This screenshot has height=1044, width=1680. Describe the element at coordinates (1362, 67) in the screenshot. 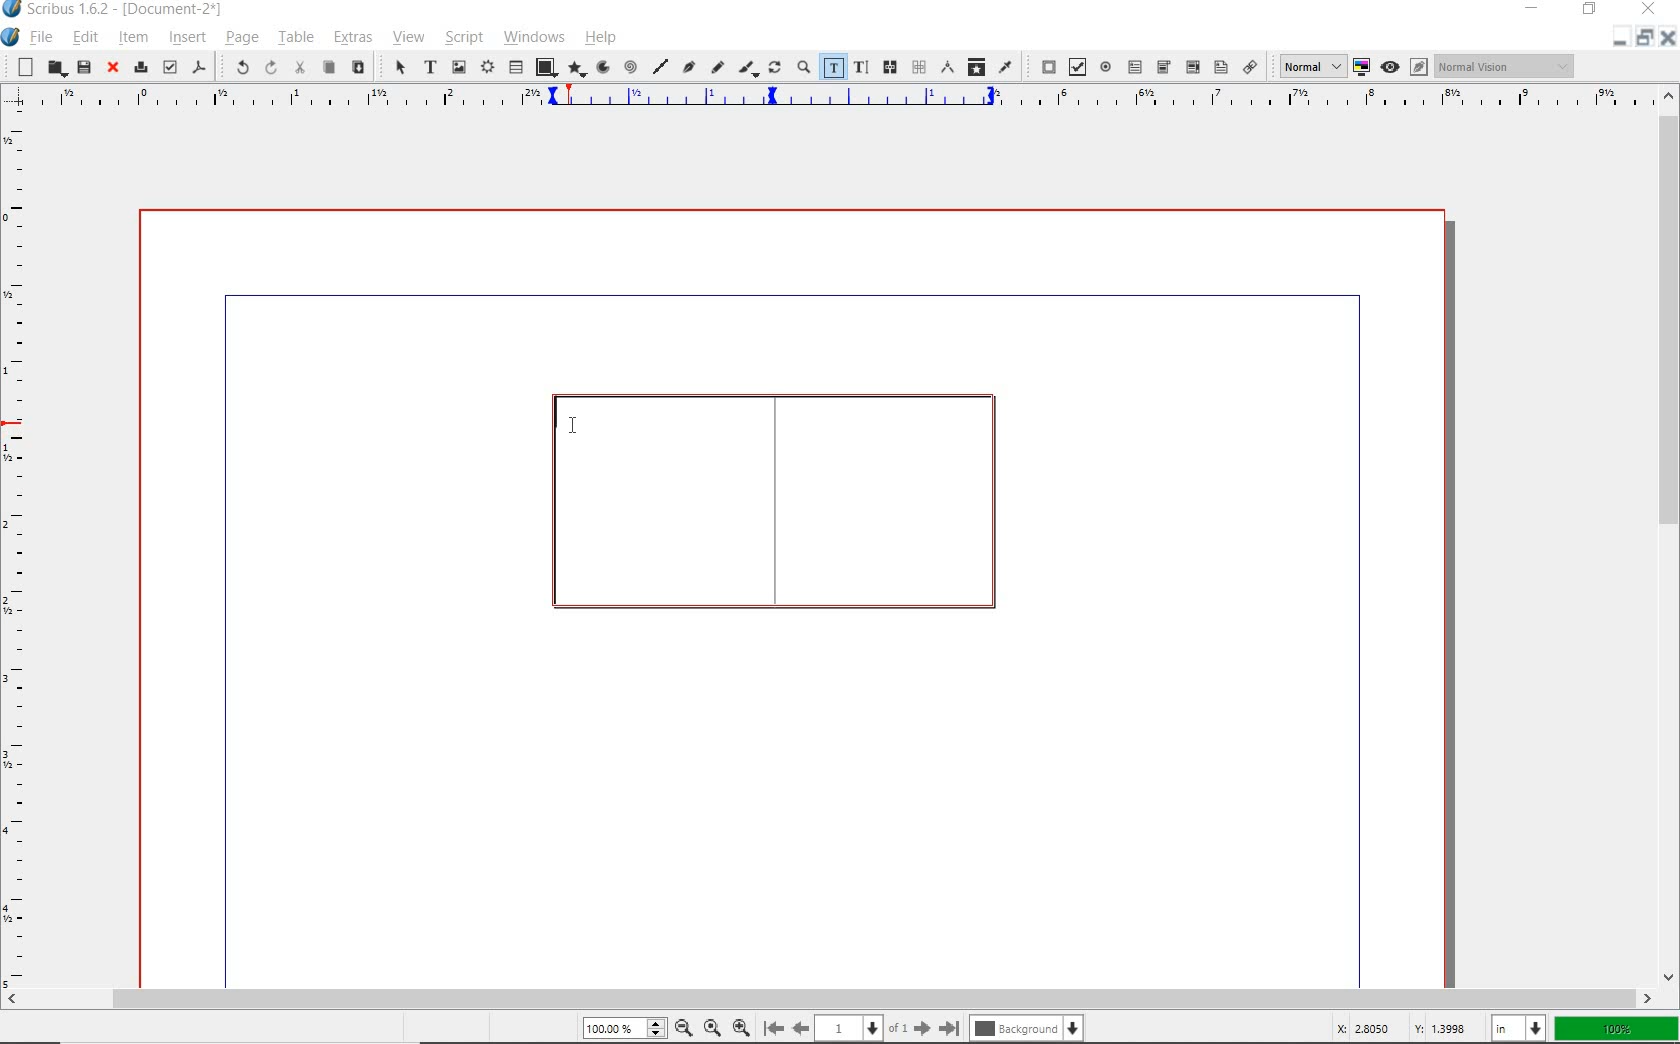

I see `toggle color` at that location.